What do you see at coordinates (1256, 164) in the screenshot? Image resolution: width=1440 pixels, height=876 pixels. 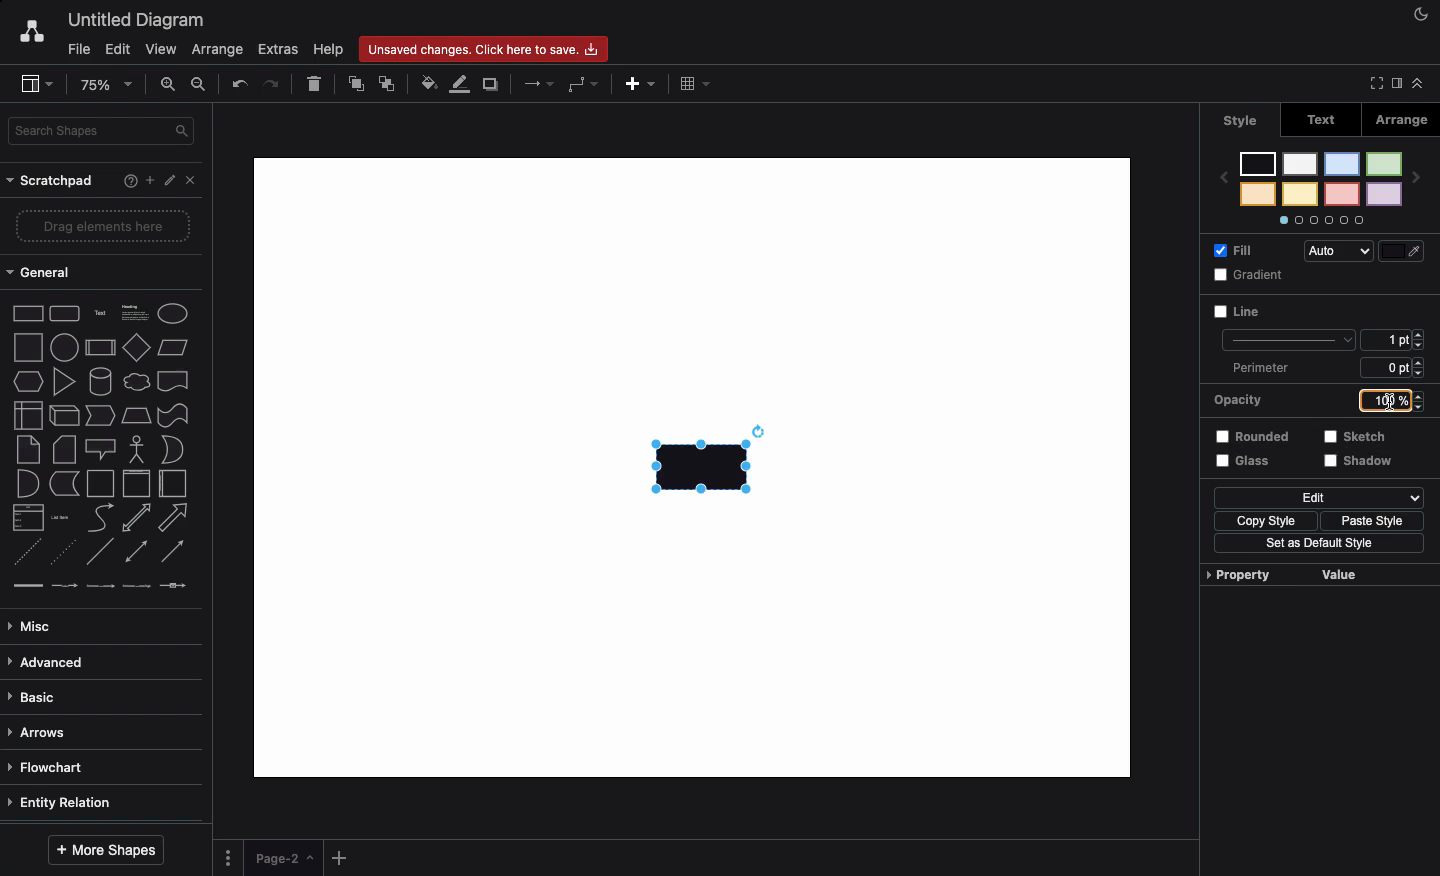 I see `color 7` at bounding box center [1256, 164].